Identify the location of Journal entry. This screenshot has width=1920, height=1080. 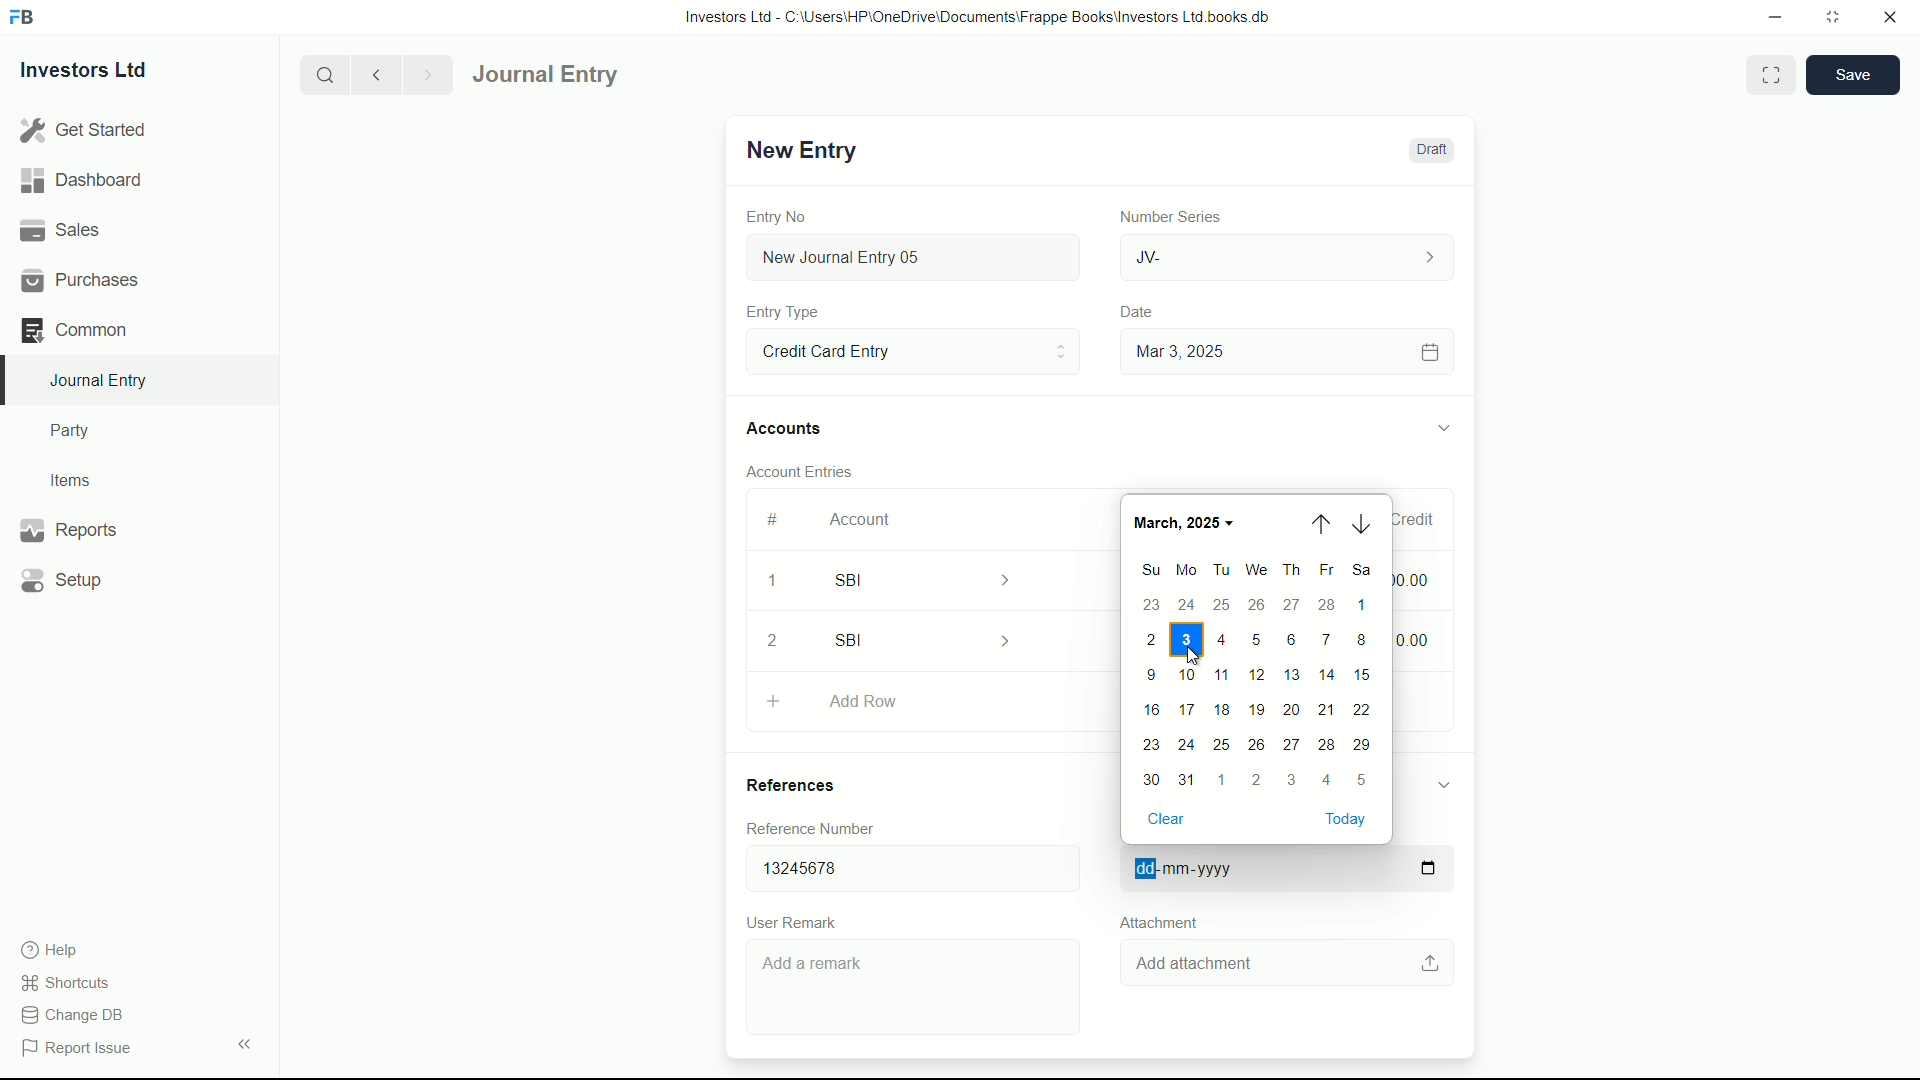
(603, 75).